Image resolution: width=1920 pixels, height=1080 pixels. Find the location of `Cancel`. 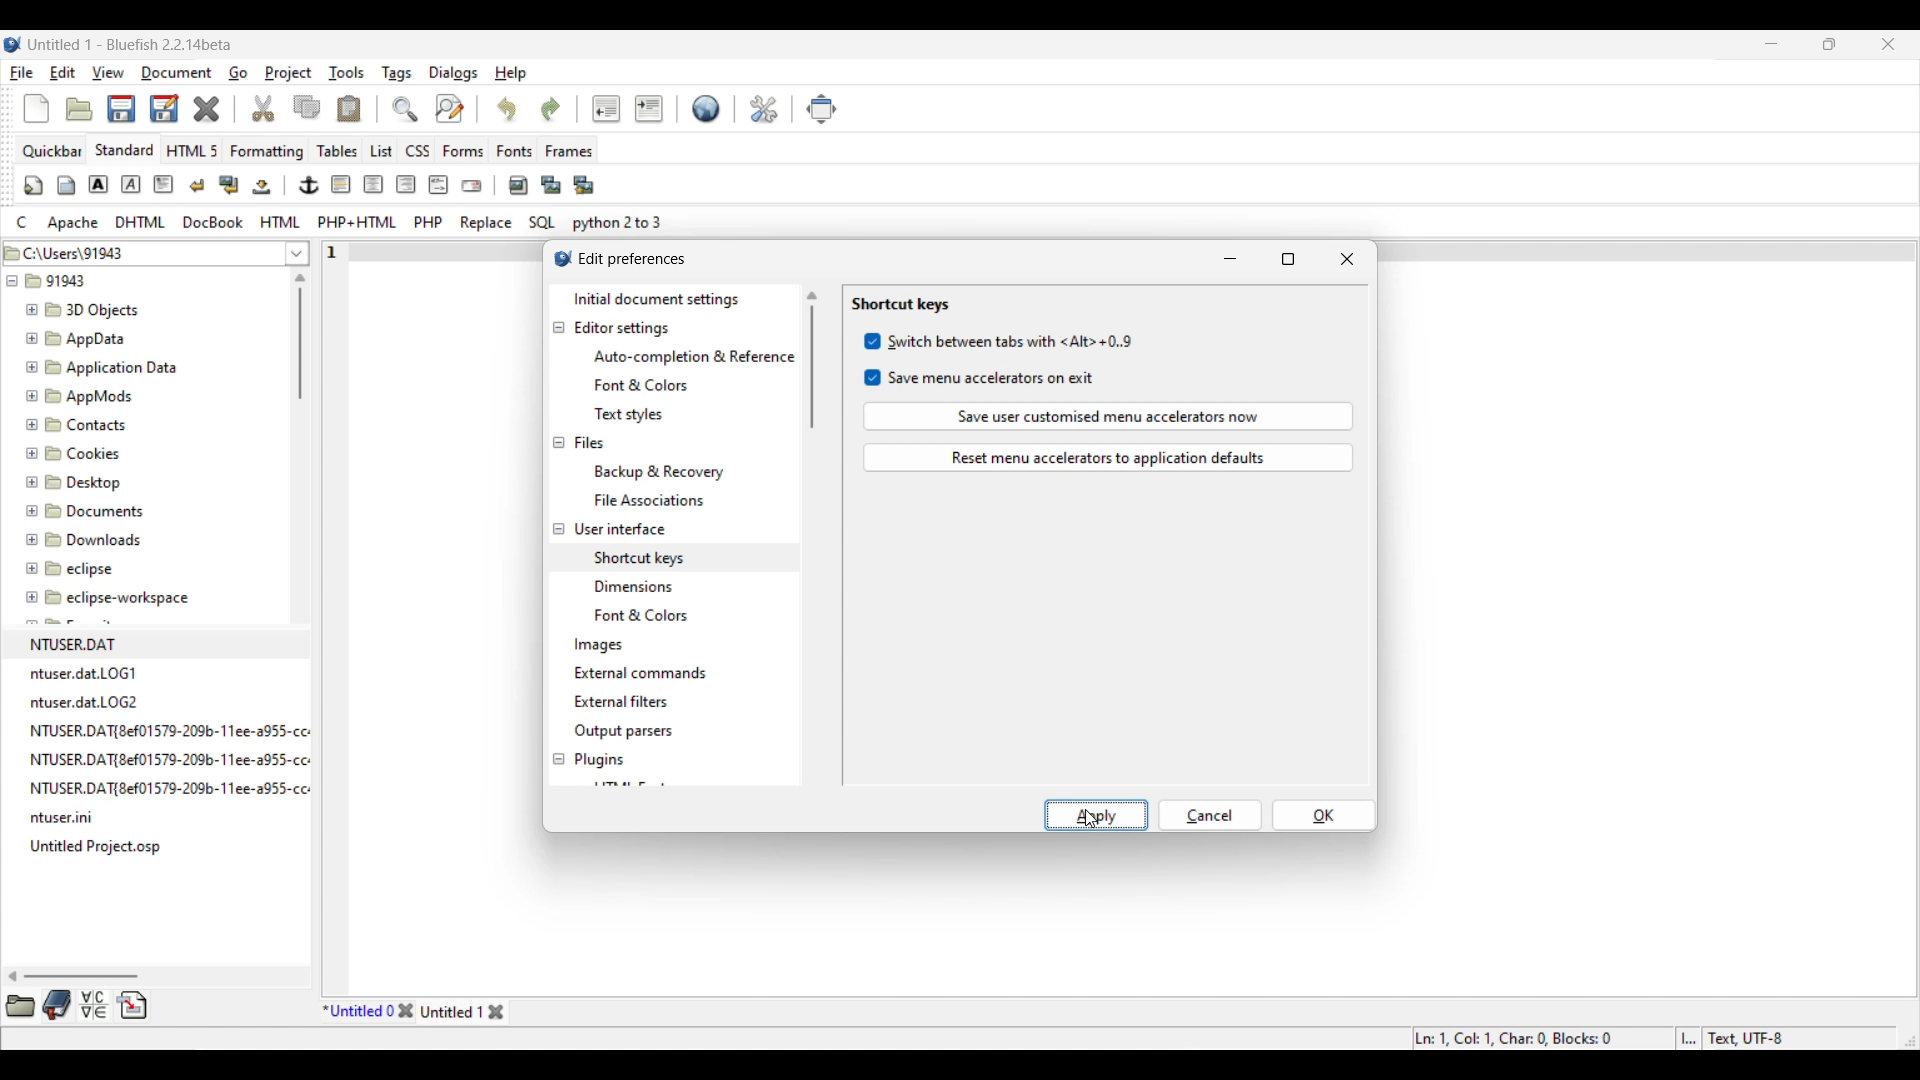

Cancel is located at coordinates (1211, 815).